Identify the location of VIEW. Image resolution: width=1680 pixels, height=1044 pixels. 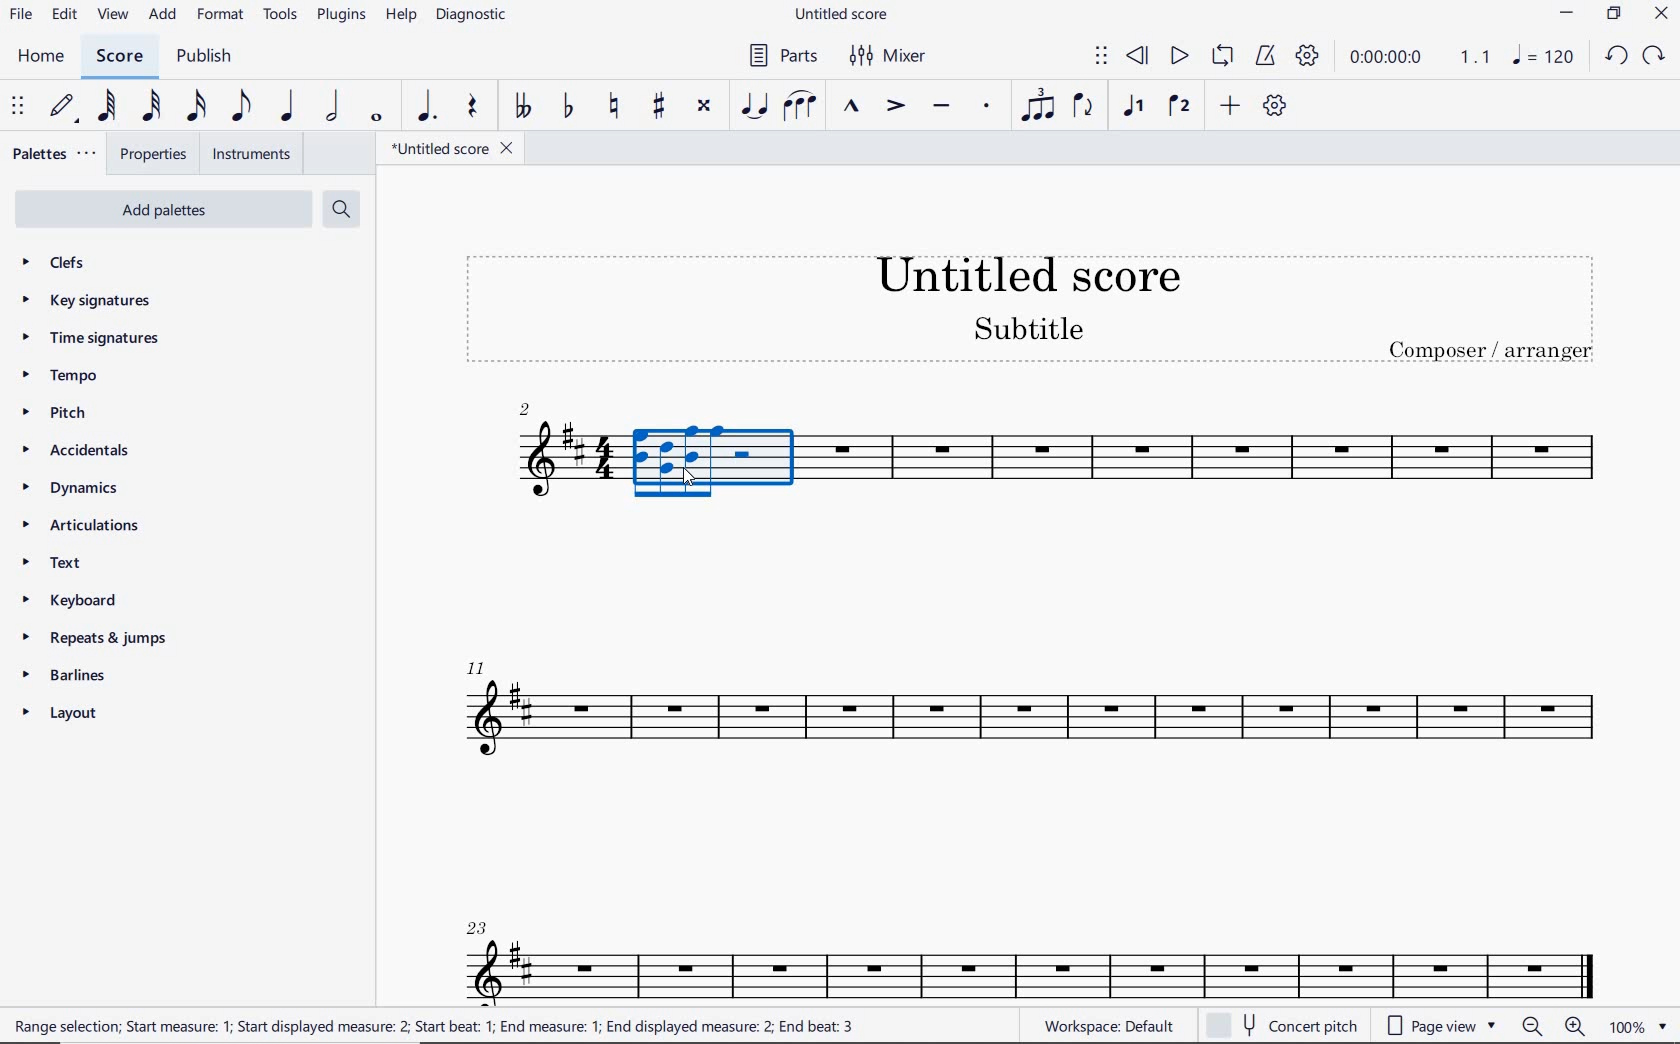
(113, 16).